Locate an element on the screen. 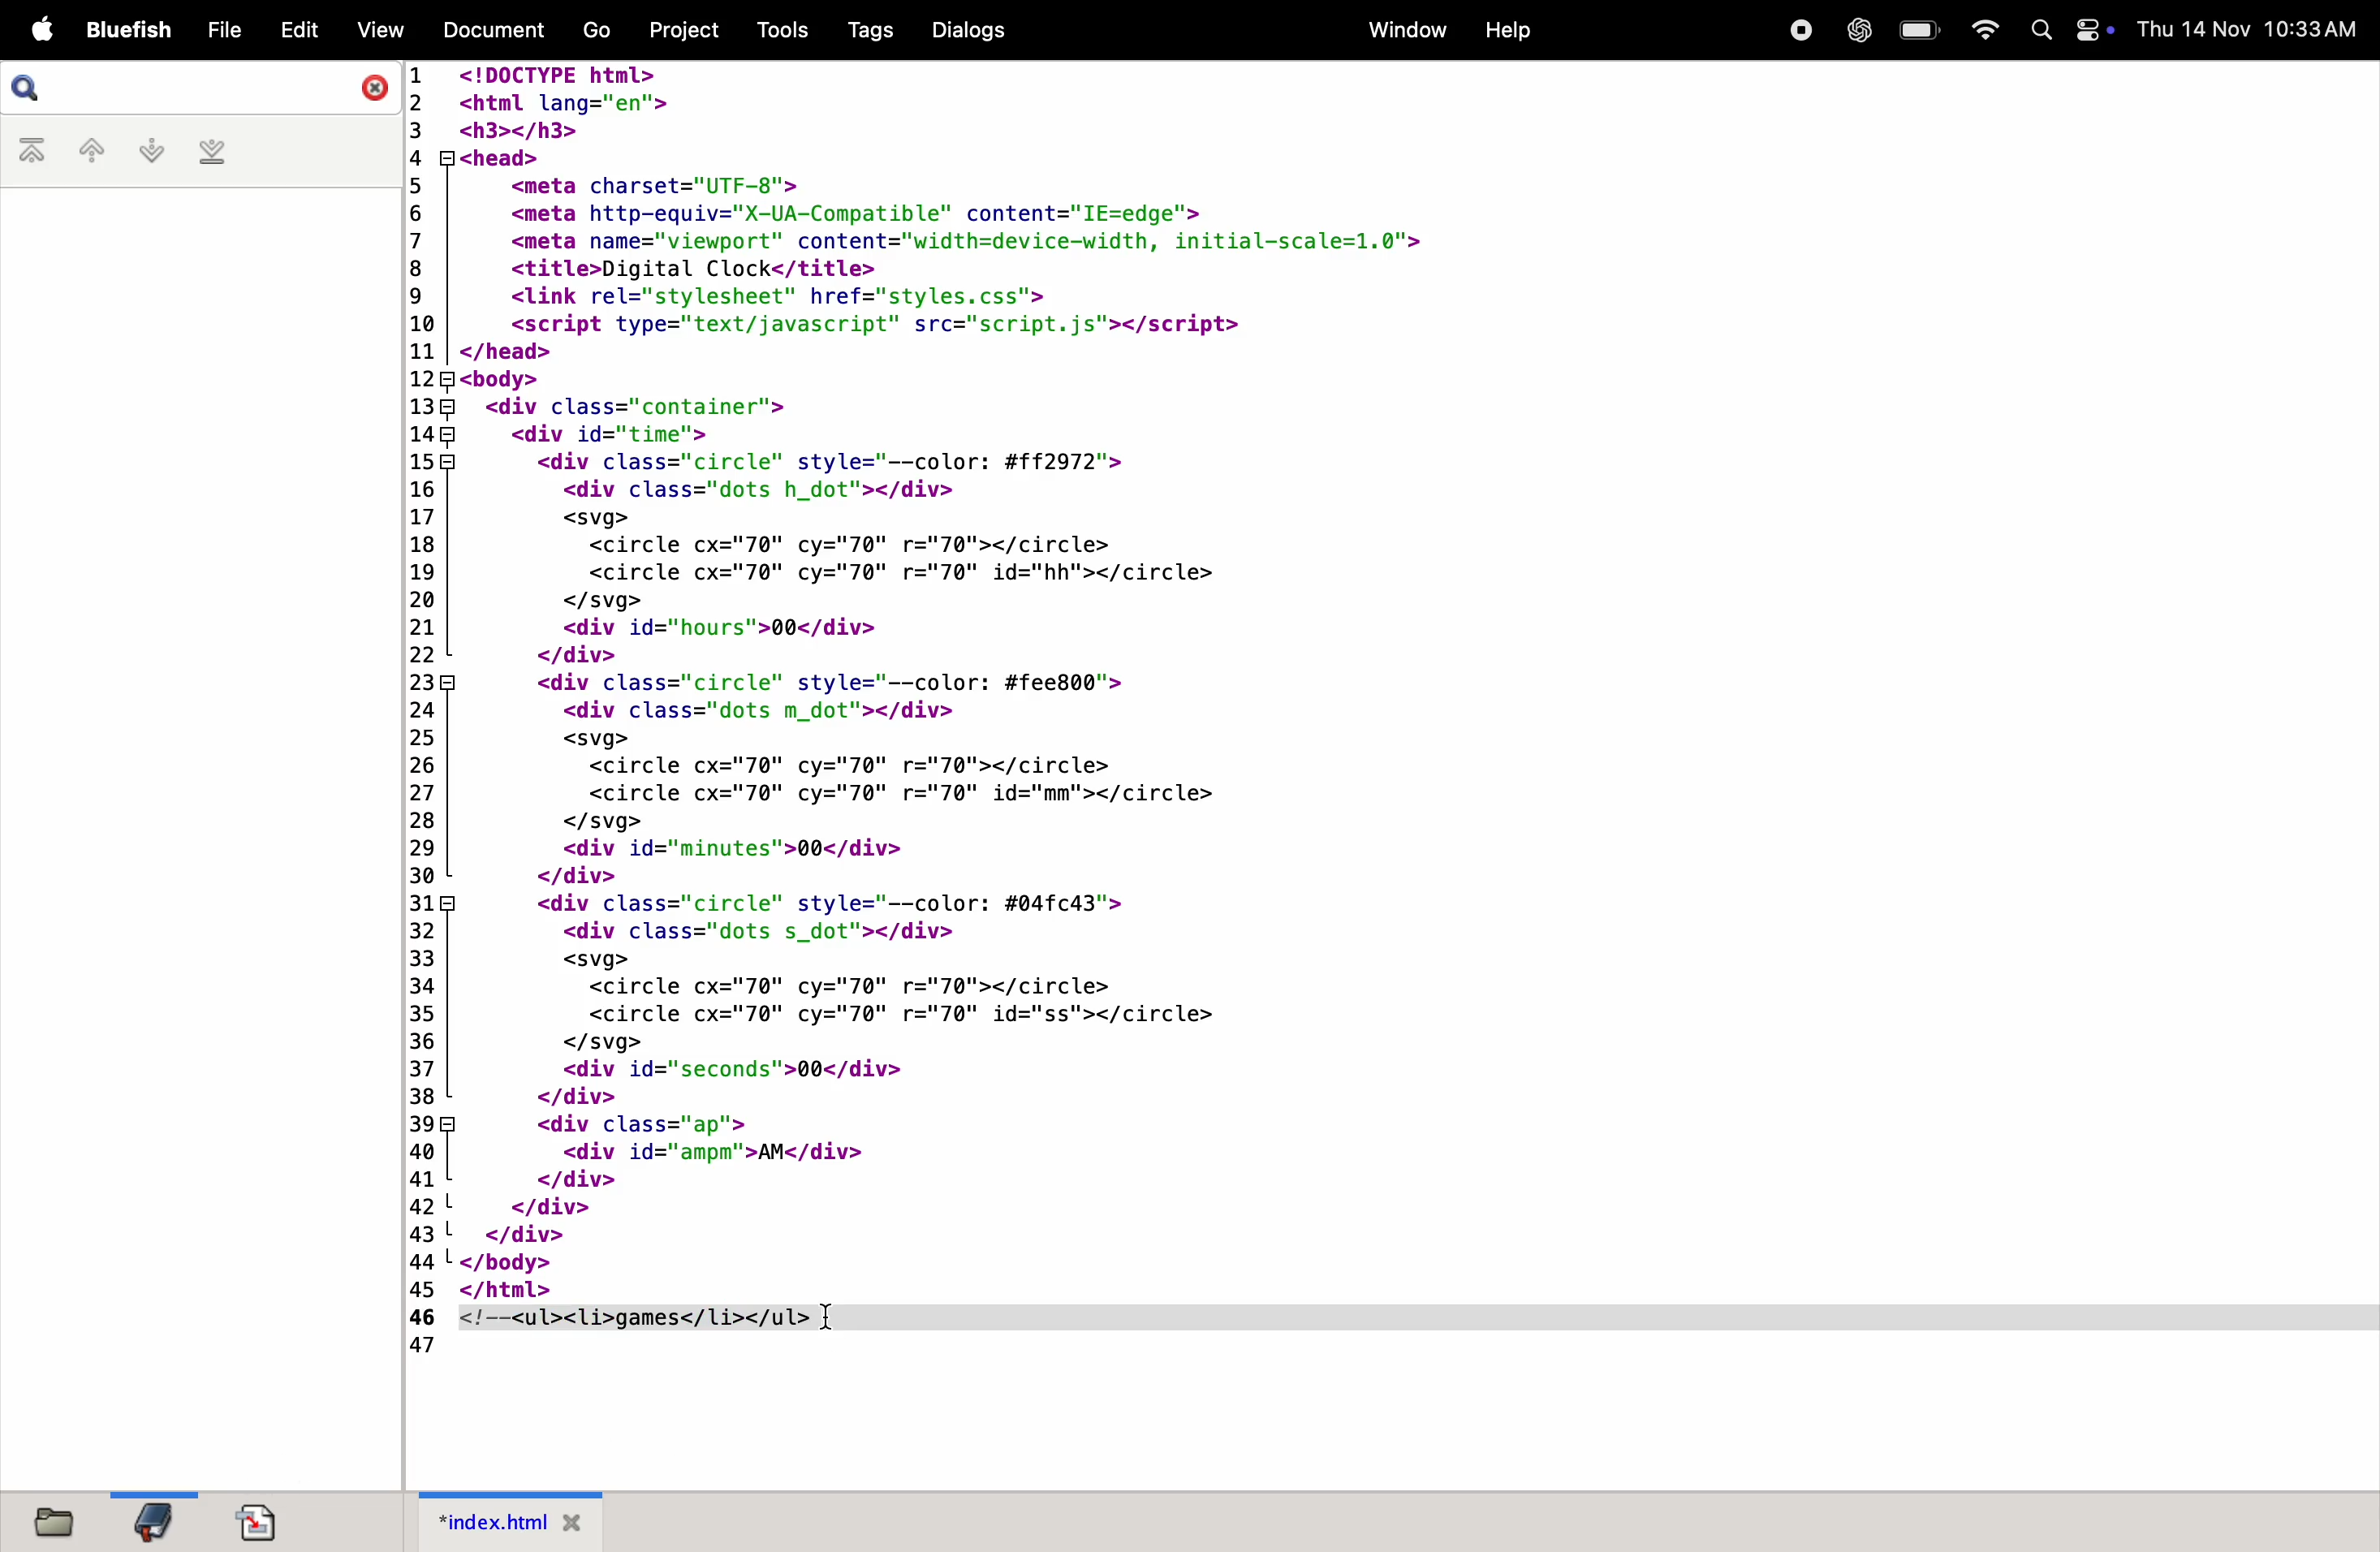  project is located at coordinates (682, 32).